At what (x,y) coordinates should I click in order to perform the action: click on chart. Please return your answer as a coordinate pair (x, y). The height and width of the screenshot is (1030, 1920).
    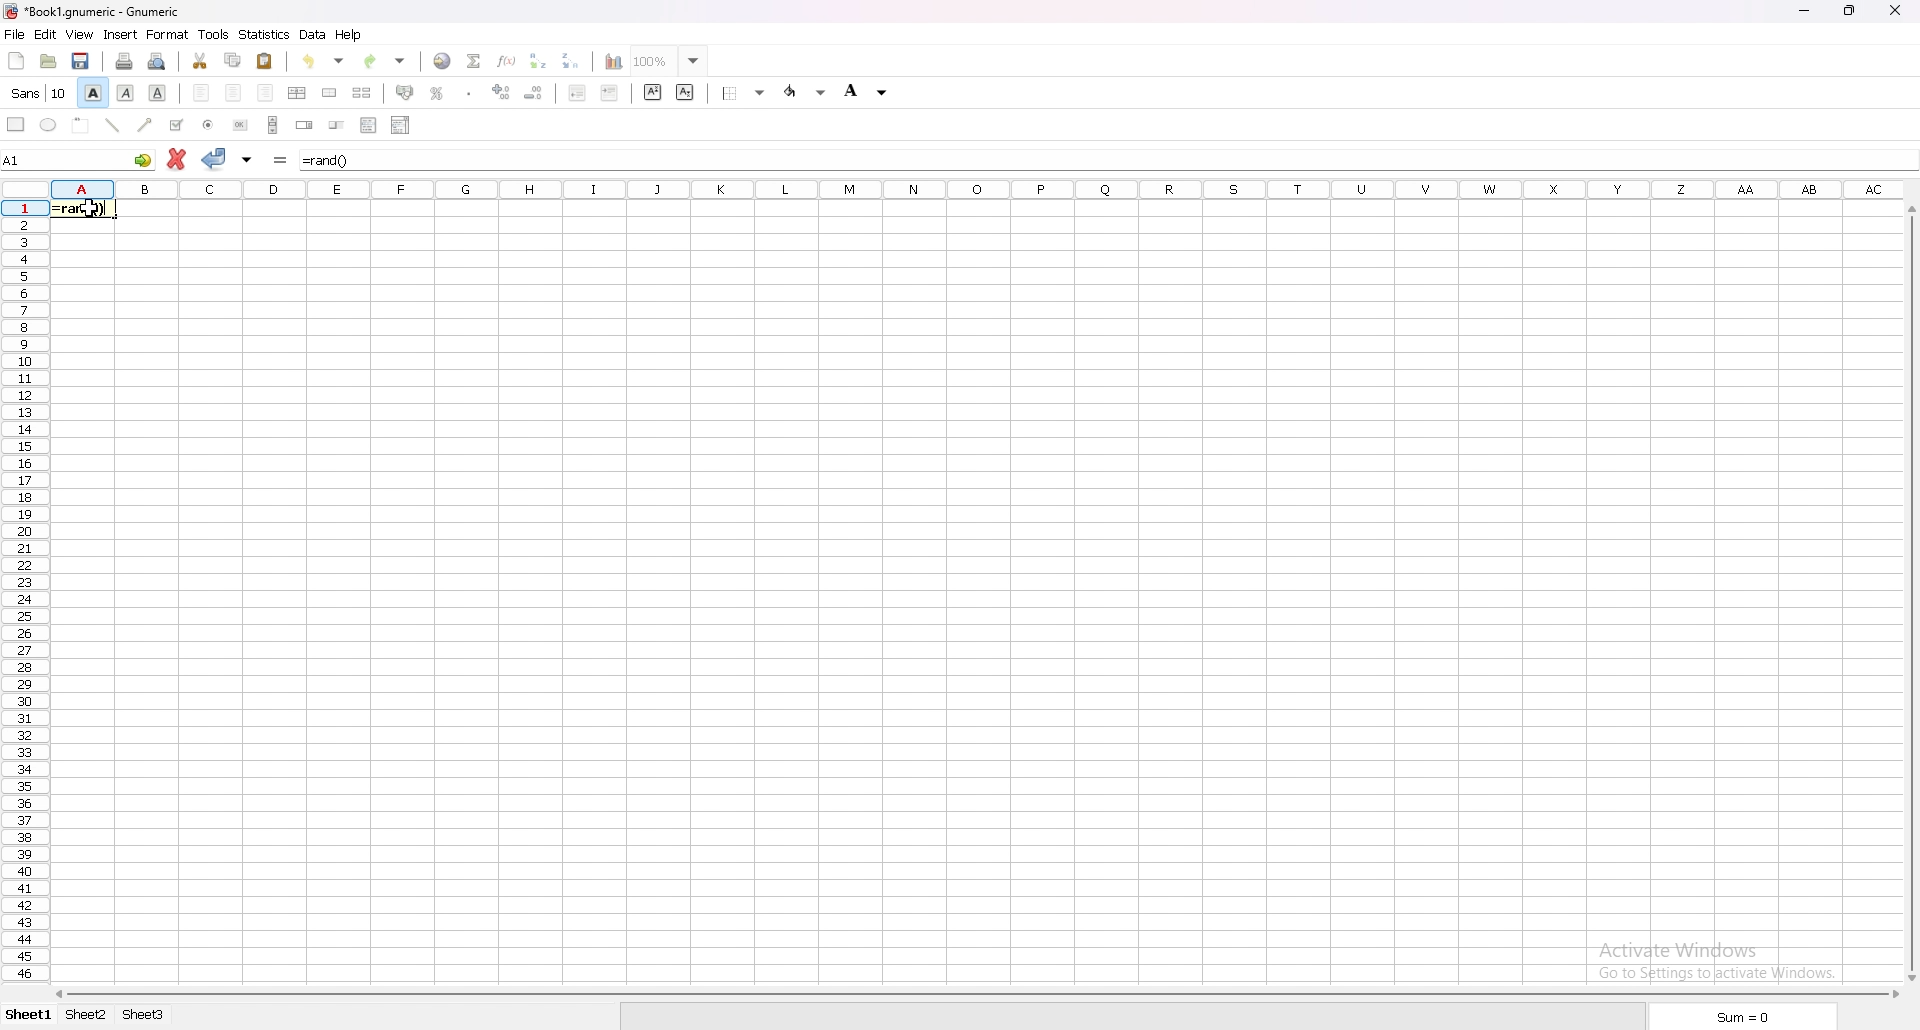
    Looking at the image, I should click on (614, 62).